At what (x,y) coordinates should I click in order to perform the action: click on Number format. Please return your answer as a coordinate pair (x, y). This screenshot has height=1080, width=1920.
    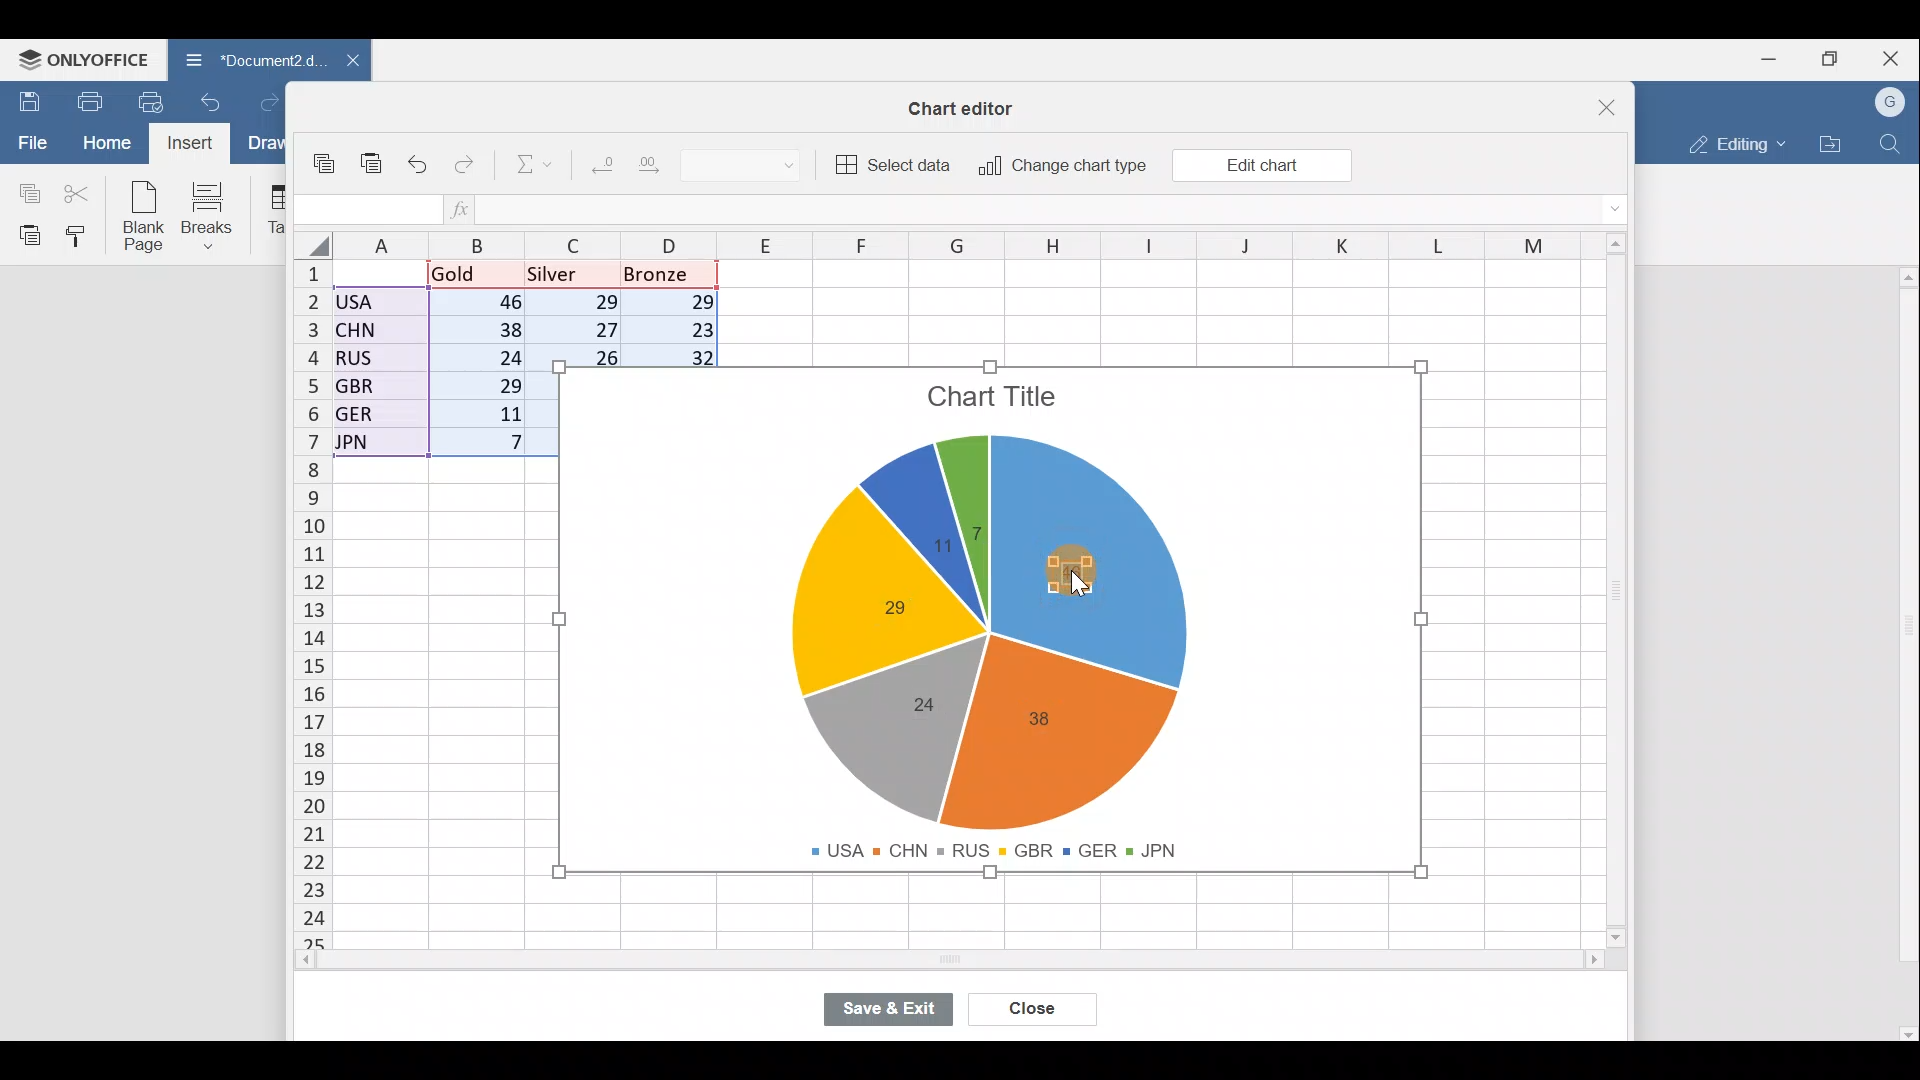
    Looking at the image, I should click on (749, 162).